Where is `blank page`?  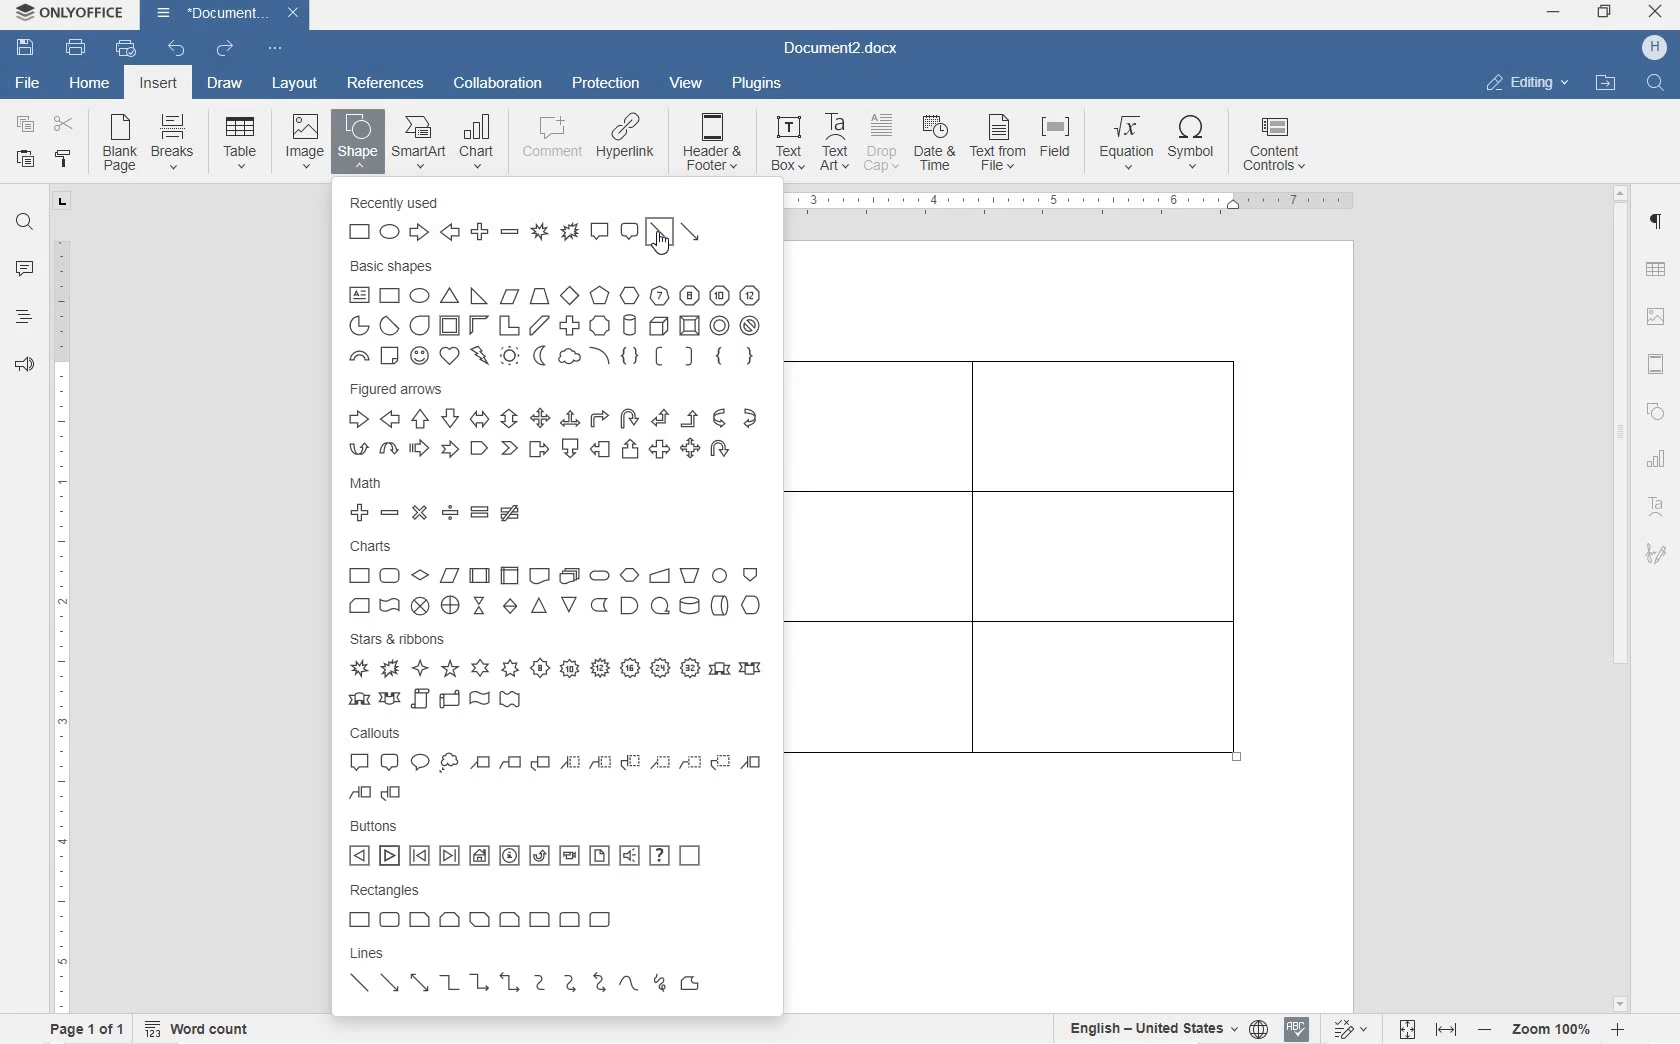
blank page is located at coordinates (117, 145).